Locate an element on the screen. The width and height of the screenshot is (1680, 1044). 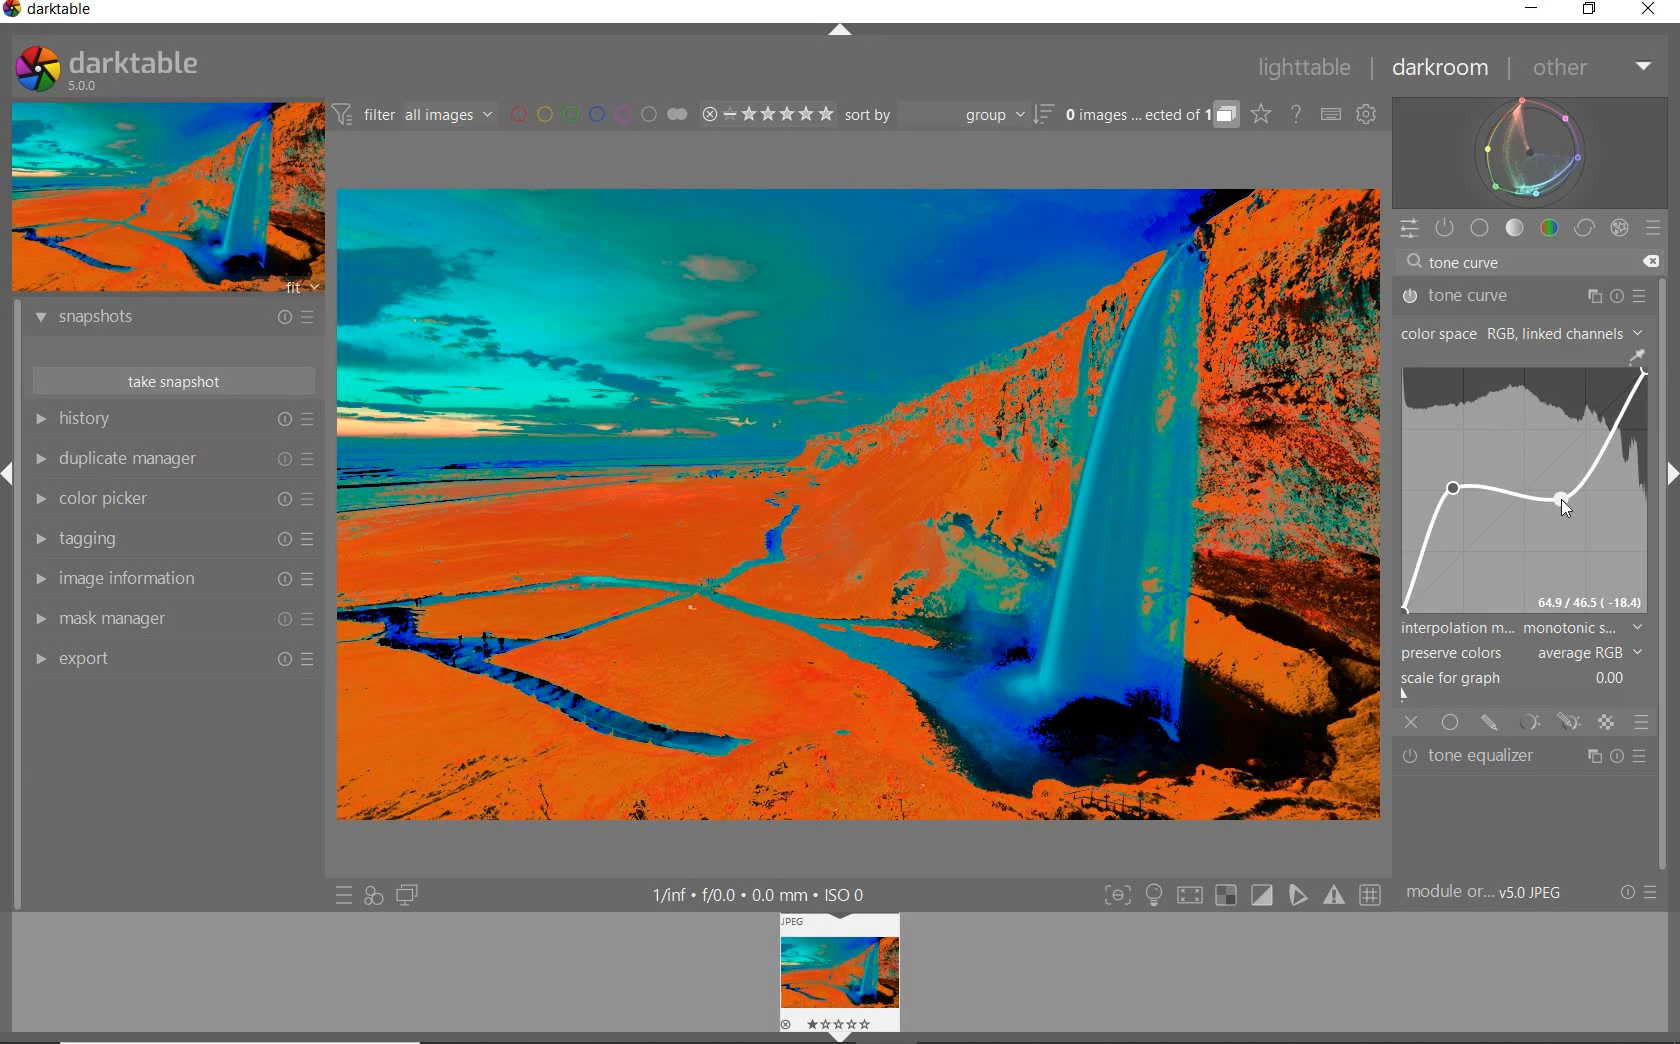
snapshots is located at coordinates (179, 320).